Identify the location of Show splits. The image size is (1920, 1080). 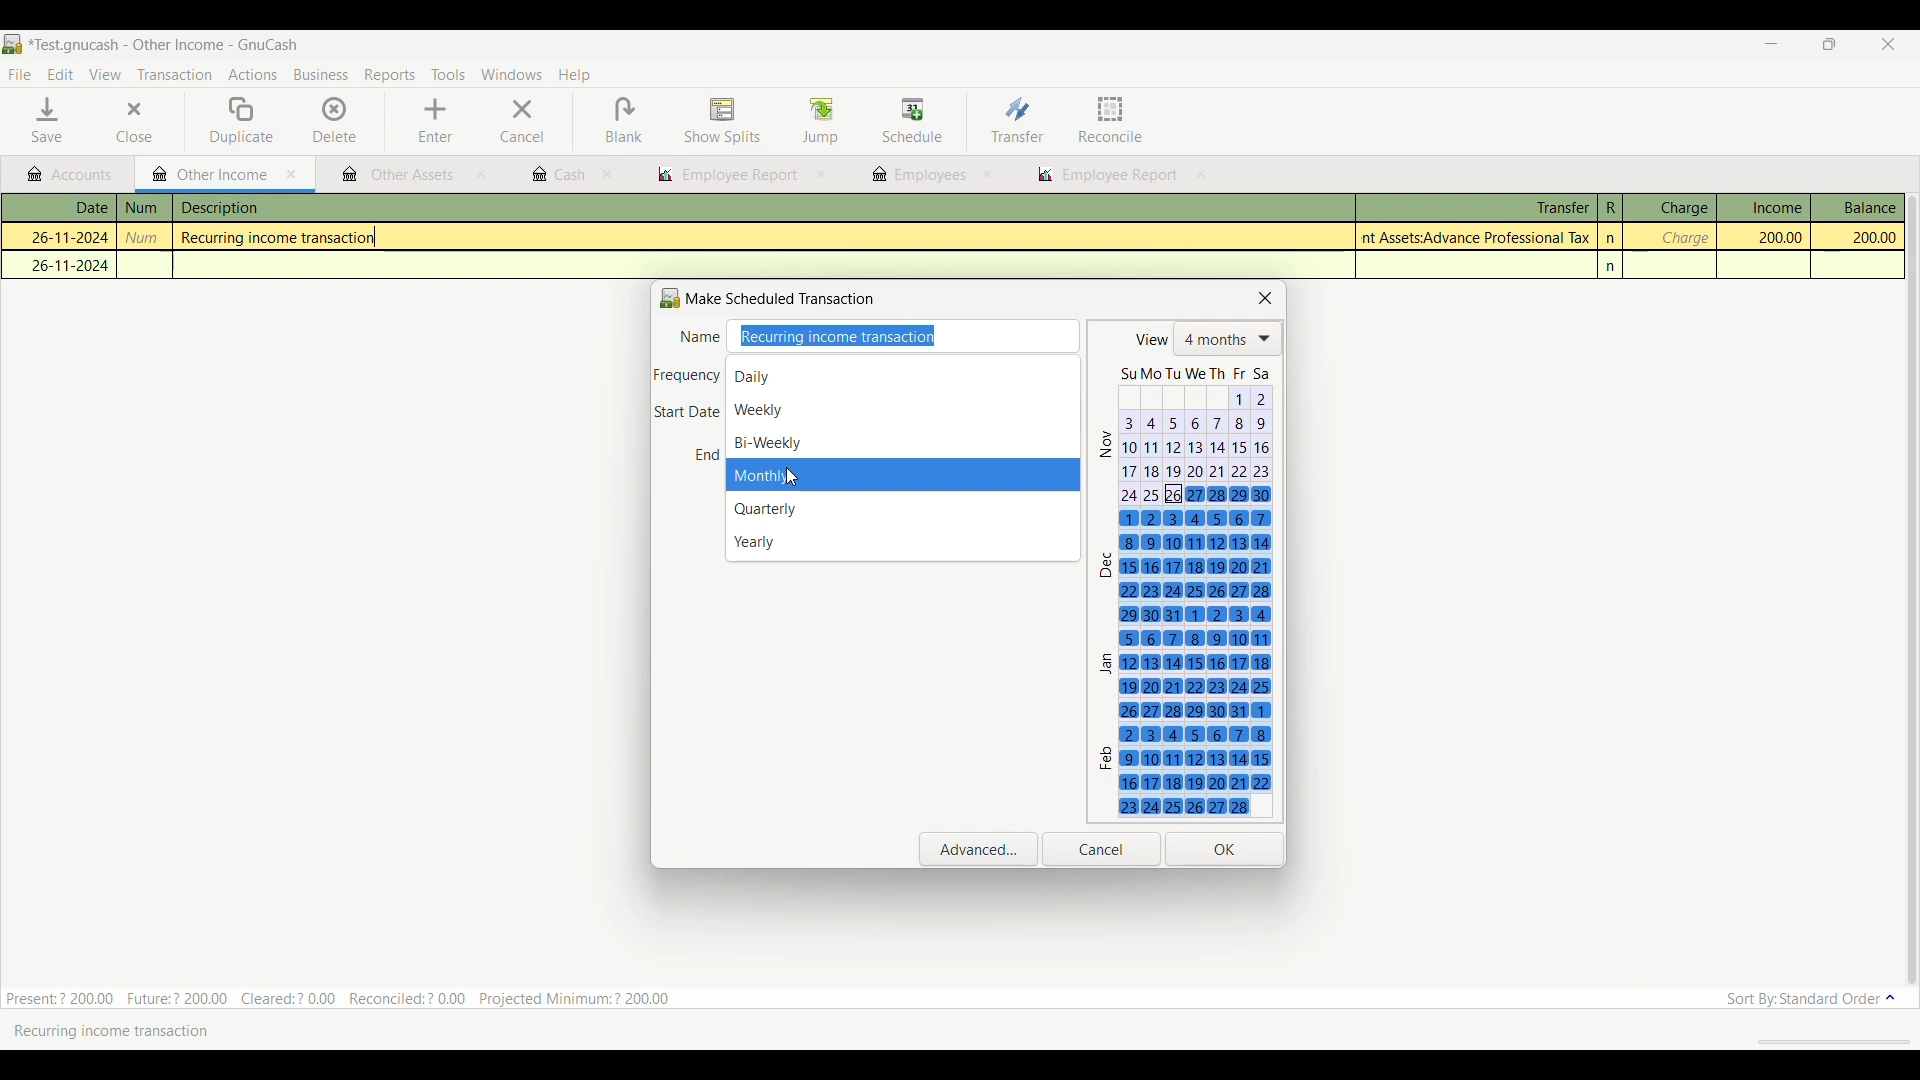
(723, 122).